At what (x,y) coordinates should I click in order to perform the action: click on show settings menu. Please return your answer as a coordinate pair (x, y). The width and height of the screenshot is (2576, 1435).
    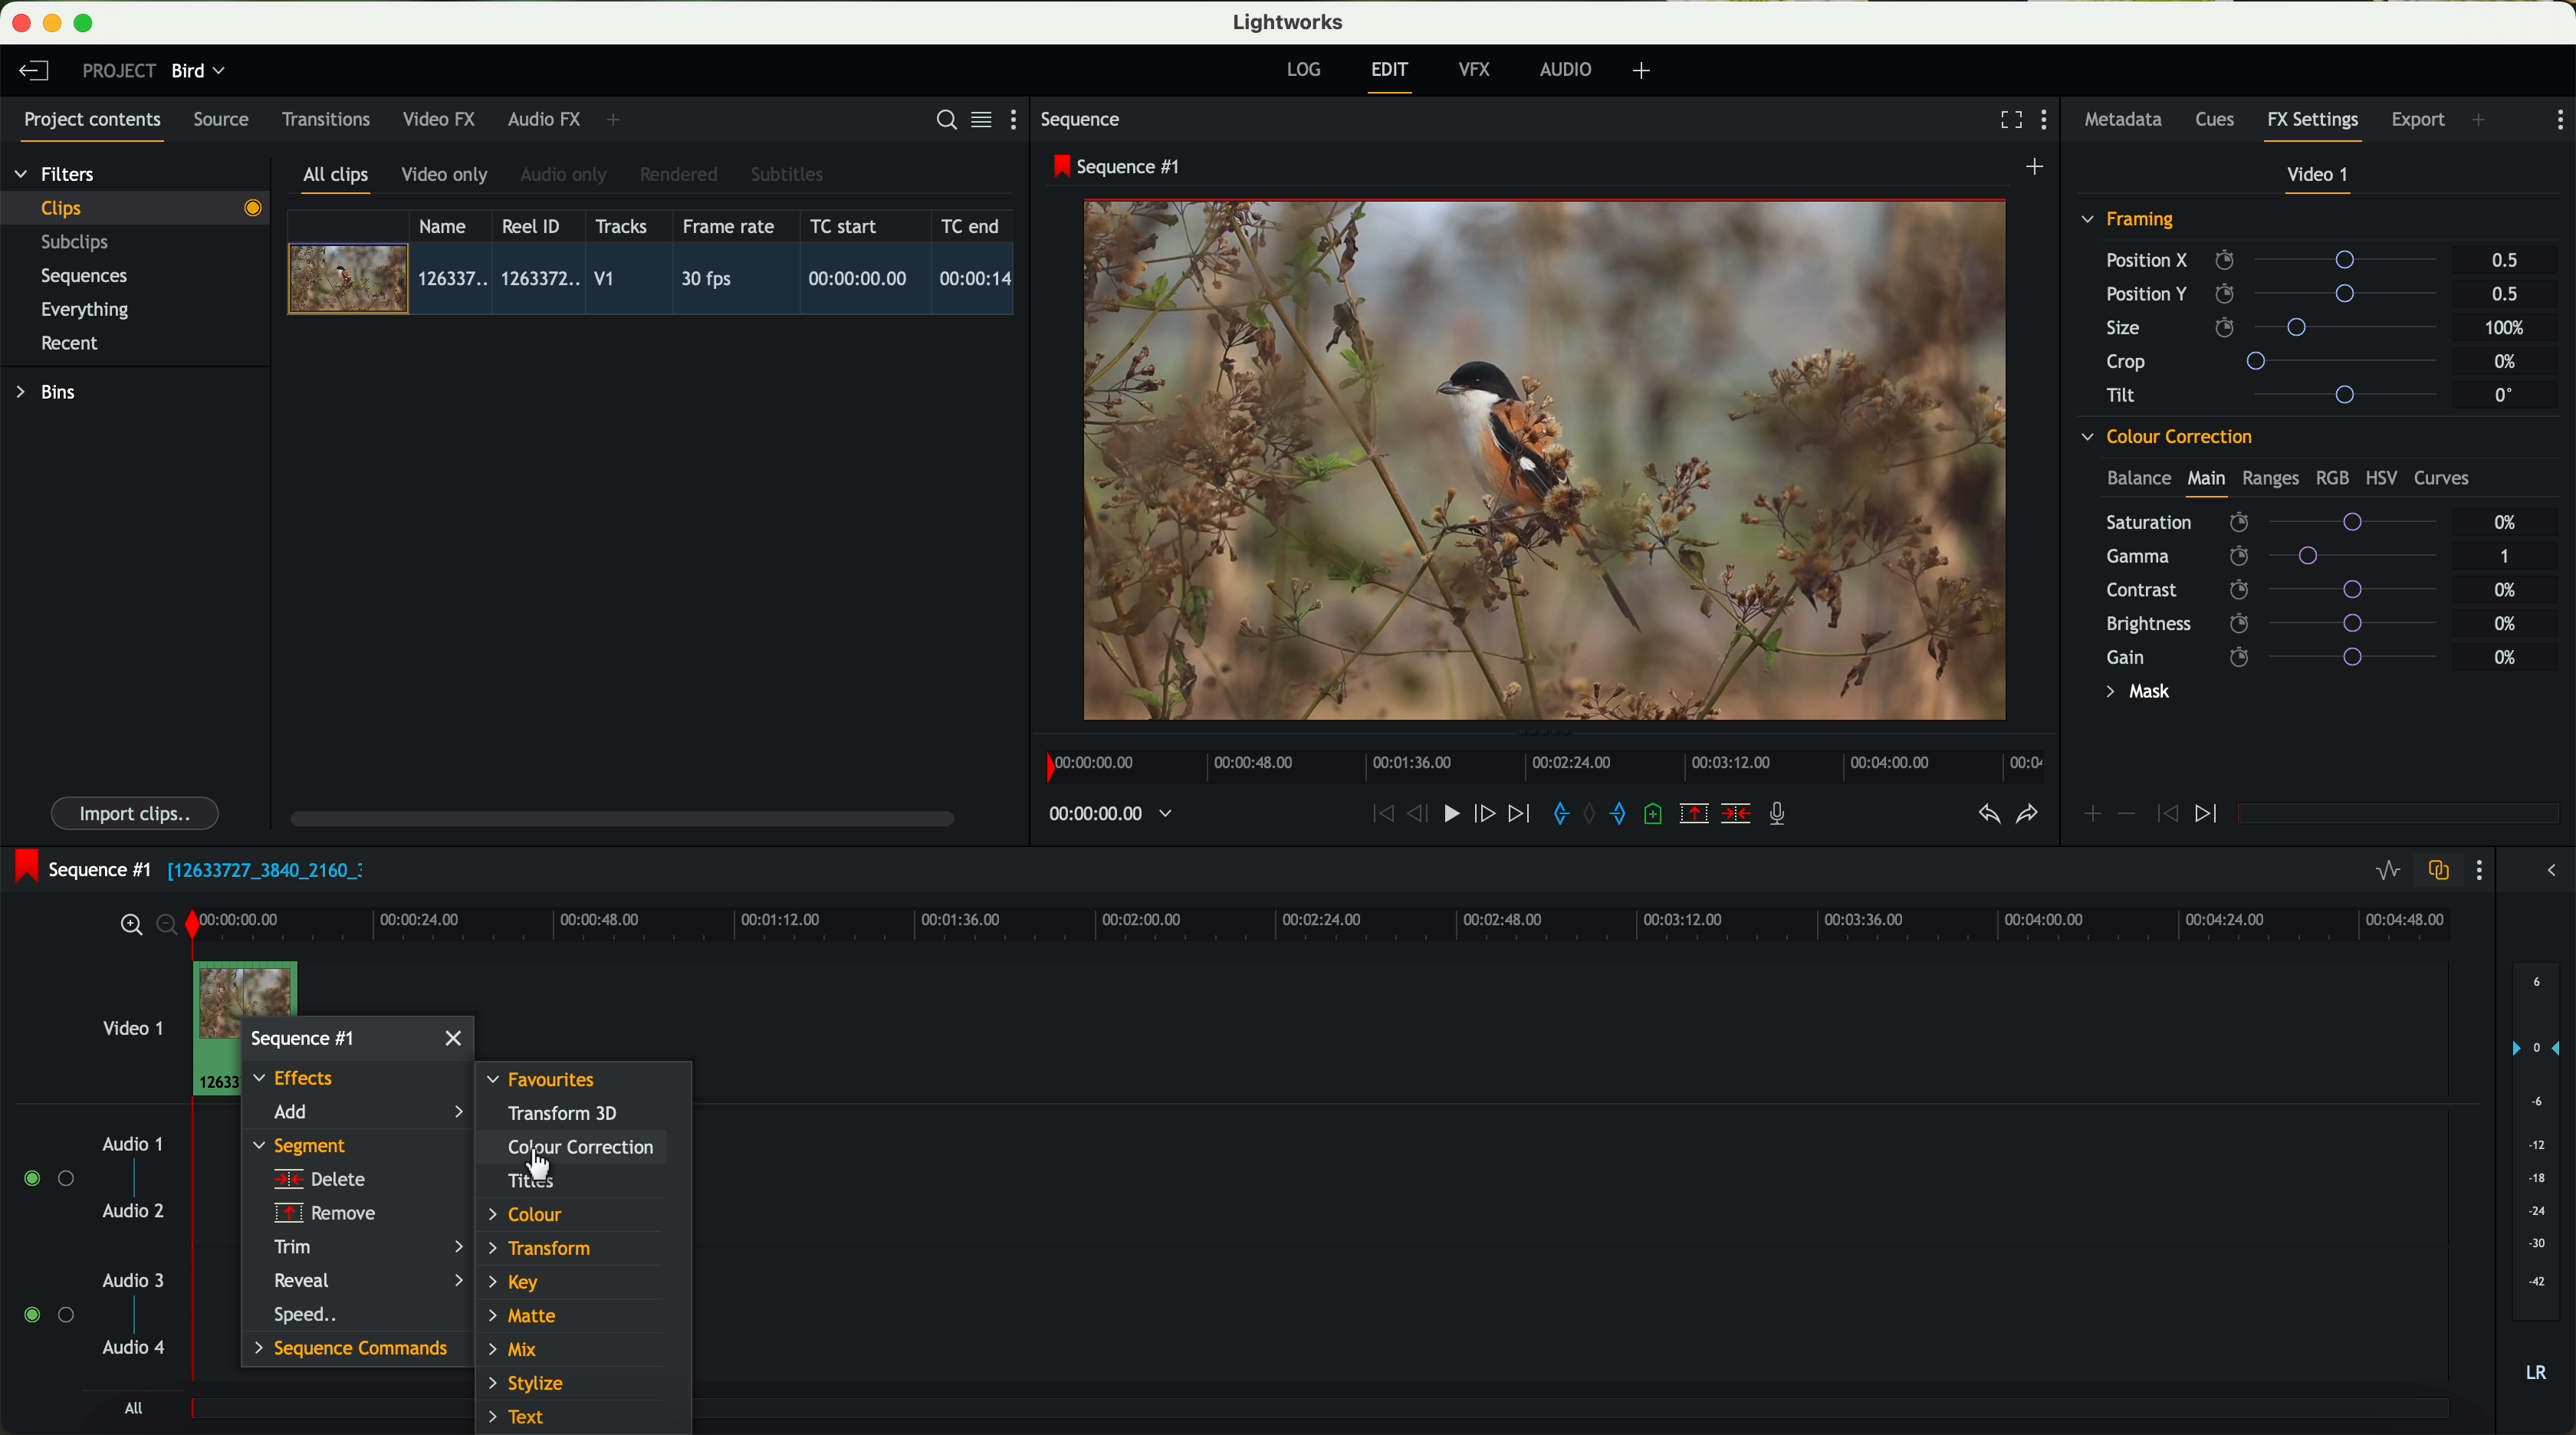
    Looking at the image, I should click on (2049, 122).